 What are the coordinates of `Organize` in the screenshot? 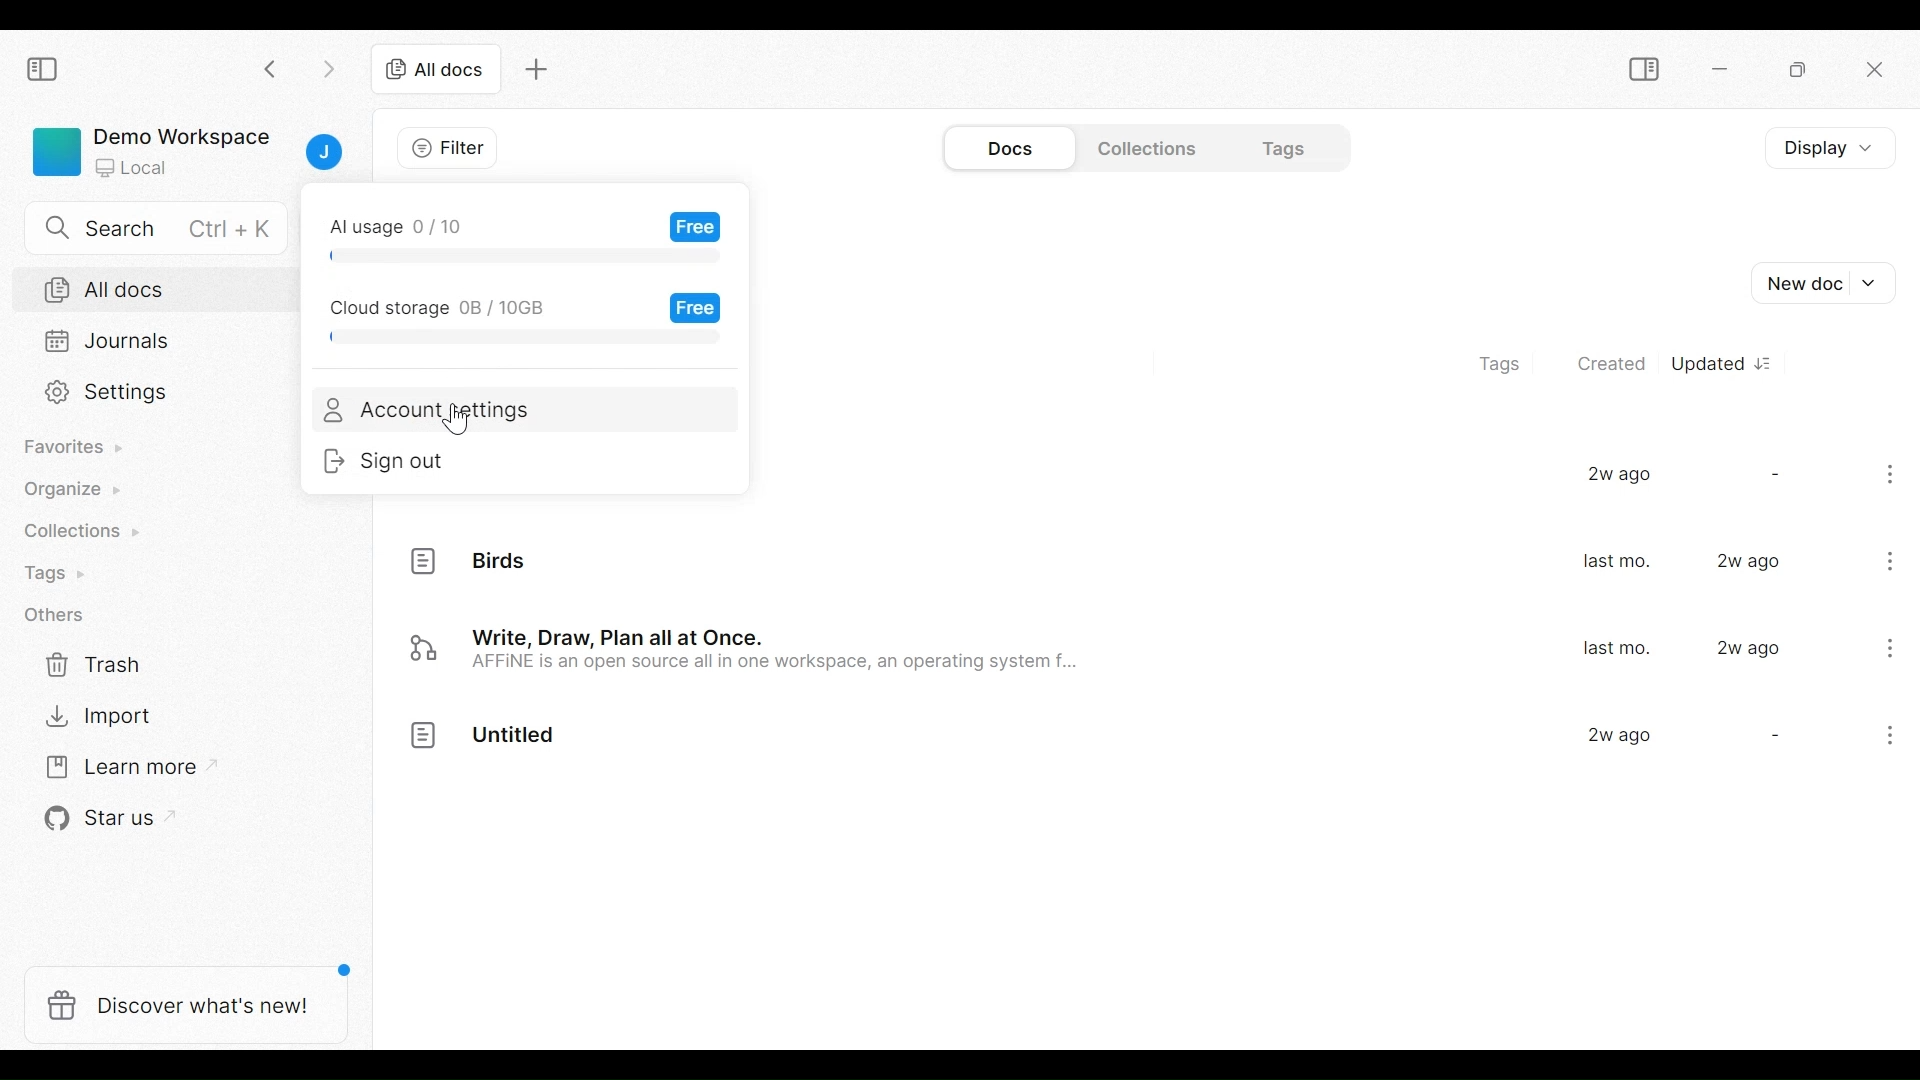 It's located at (76, 491).